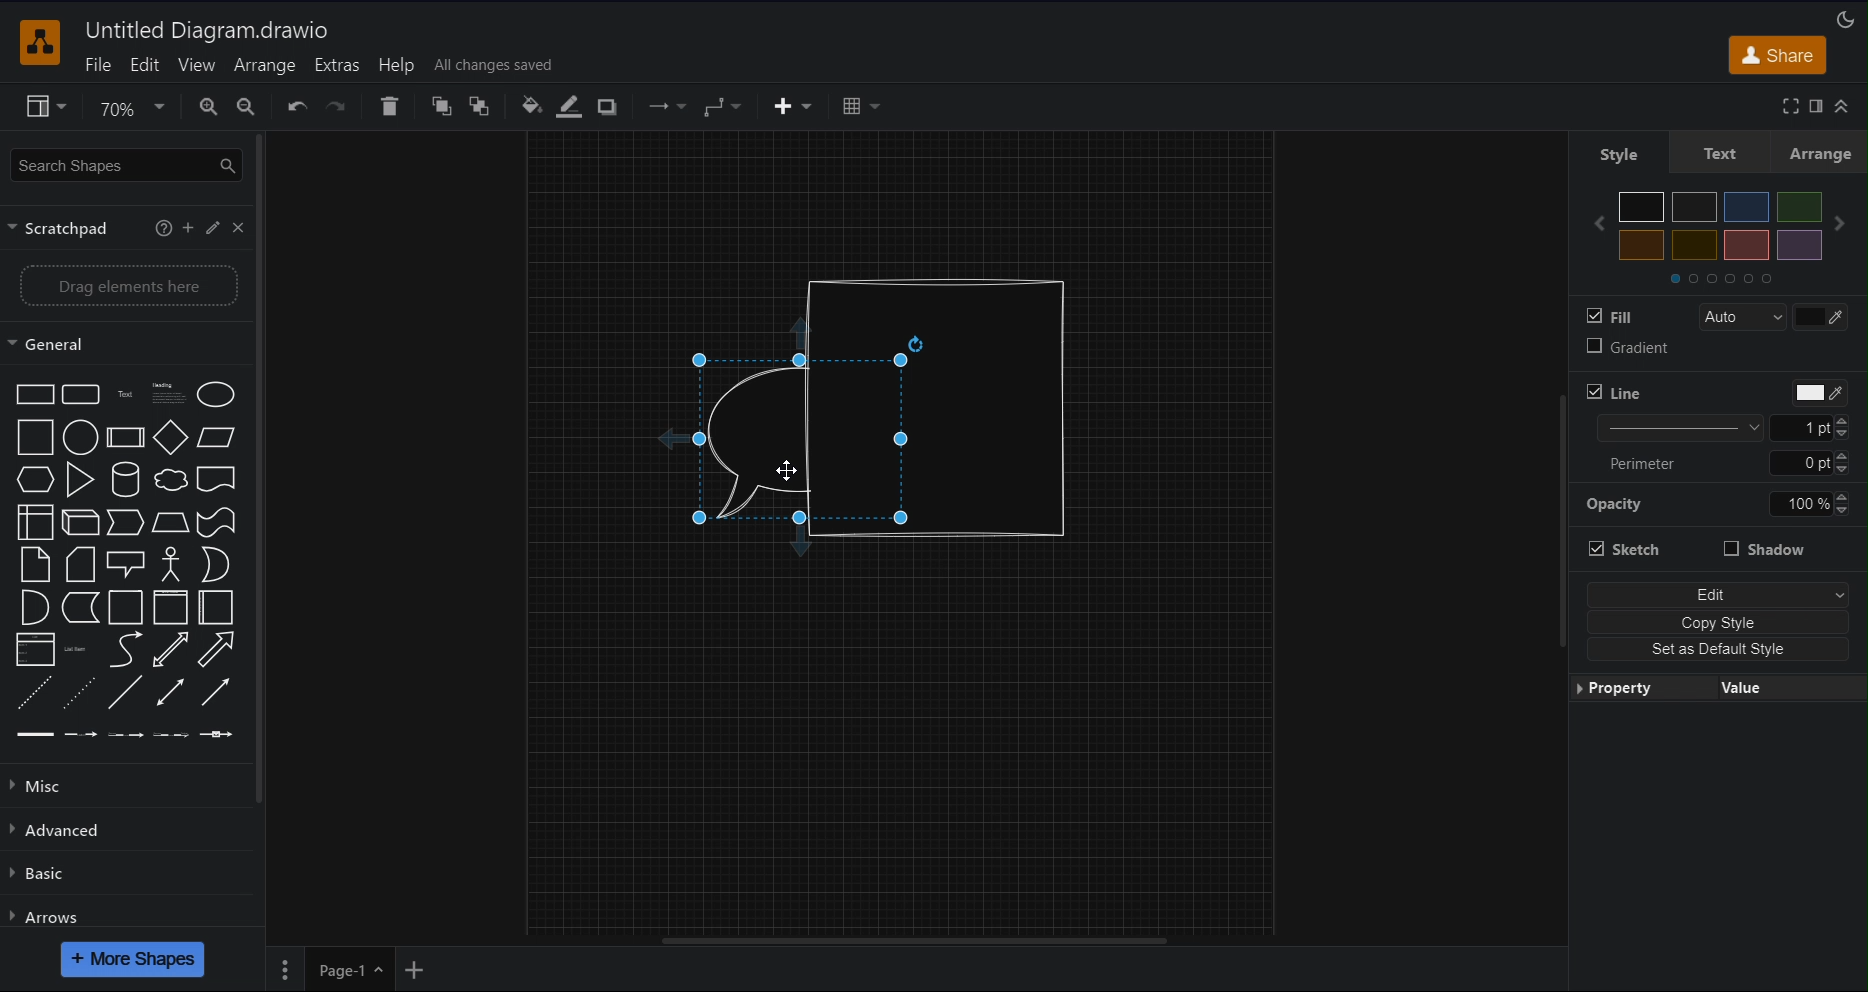 This screenshot has width=1868, height=992. Describe the element at coordinates (205, 107) in the screenshot. I see `Zoom In` at that location.